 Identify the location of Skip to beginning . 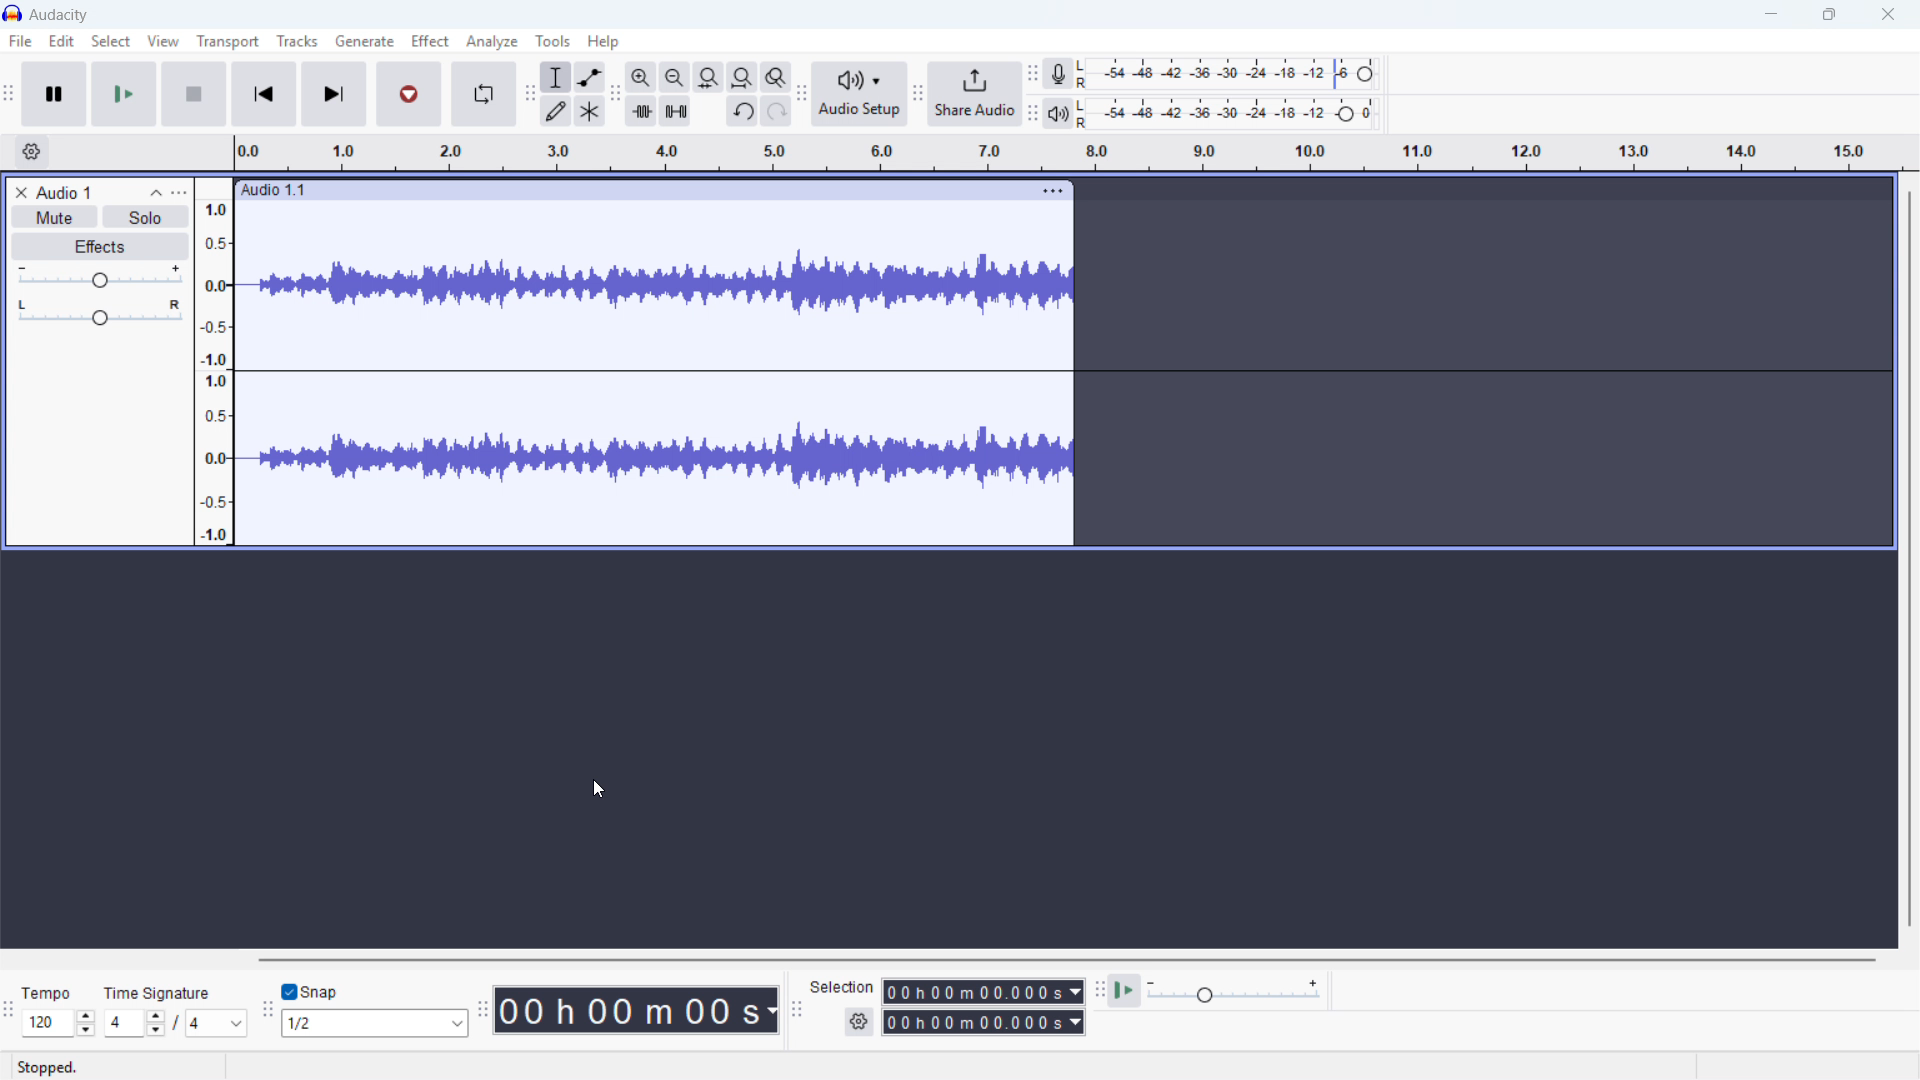
(264, 93).